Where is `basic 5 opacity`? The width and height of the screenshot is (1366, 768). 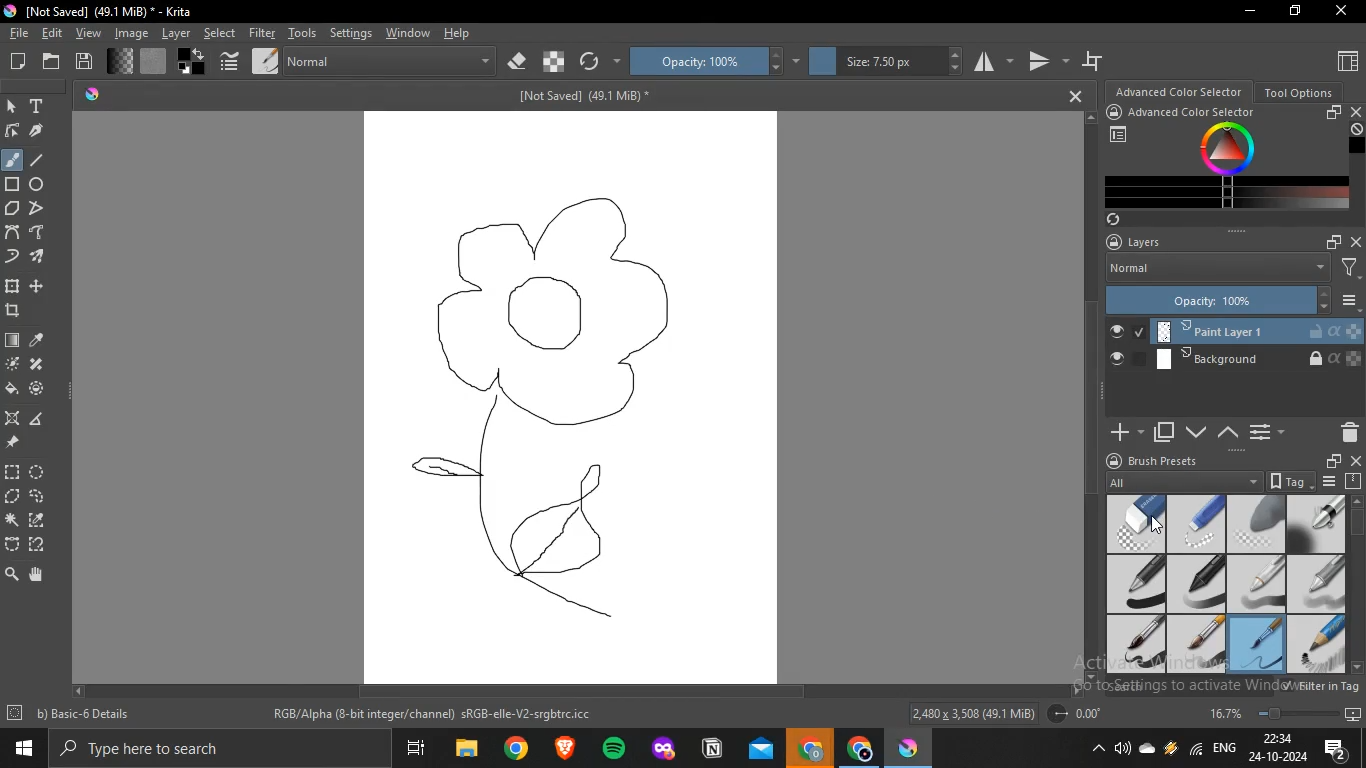
basic 5 opacity is located at coordinates (1194, 646).